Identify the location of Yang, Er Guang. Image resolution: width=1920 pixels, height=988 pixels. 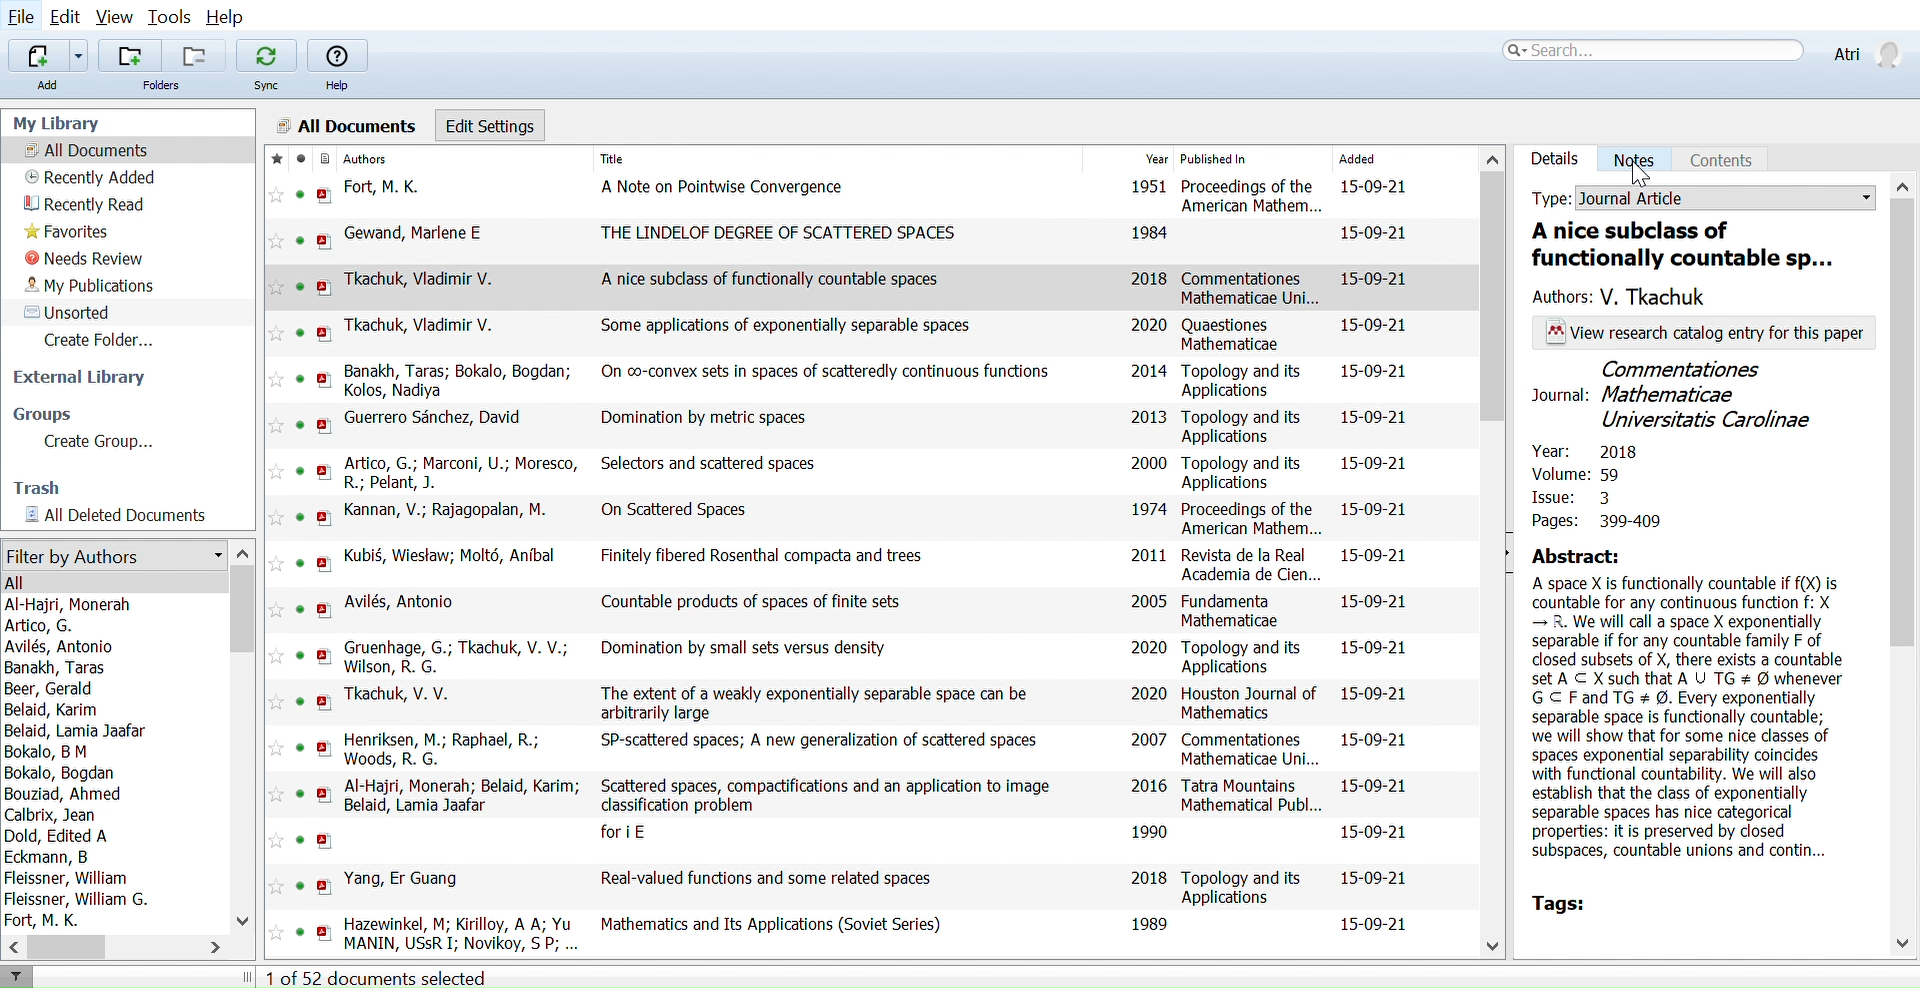
(405, 880).